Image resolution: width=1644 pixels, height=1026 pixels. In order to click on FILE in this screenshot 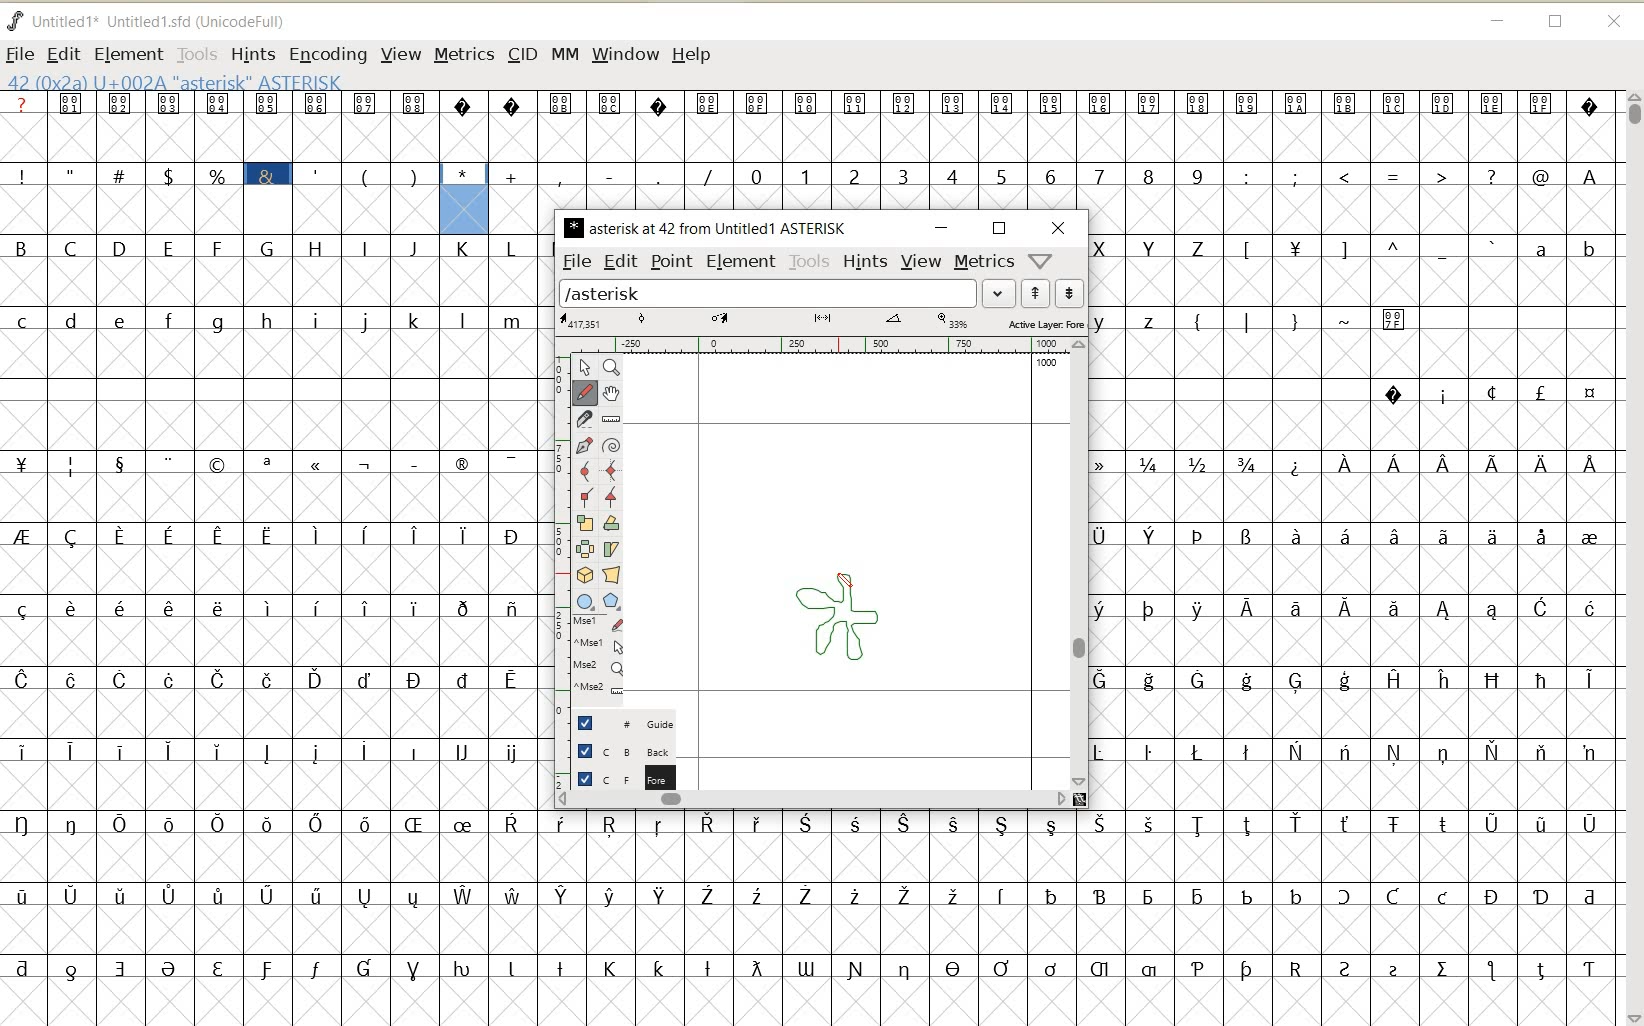, I will do `click(576, 262)`.